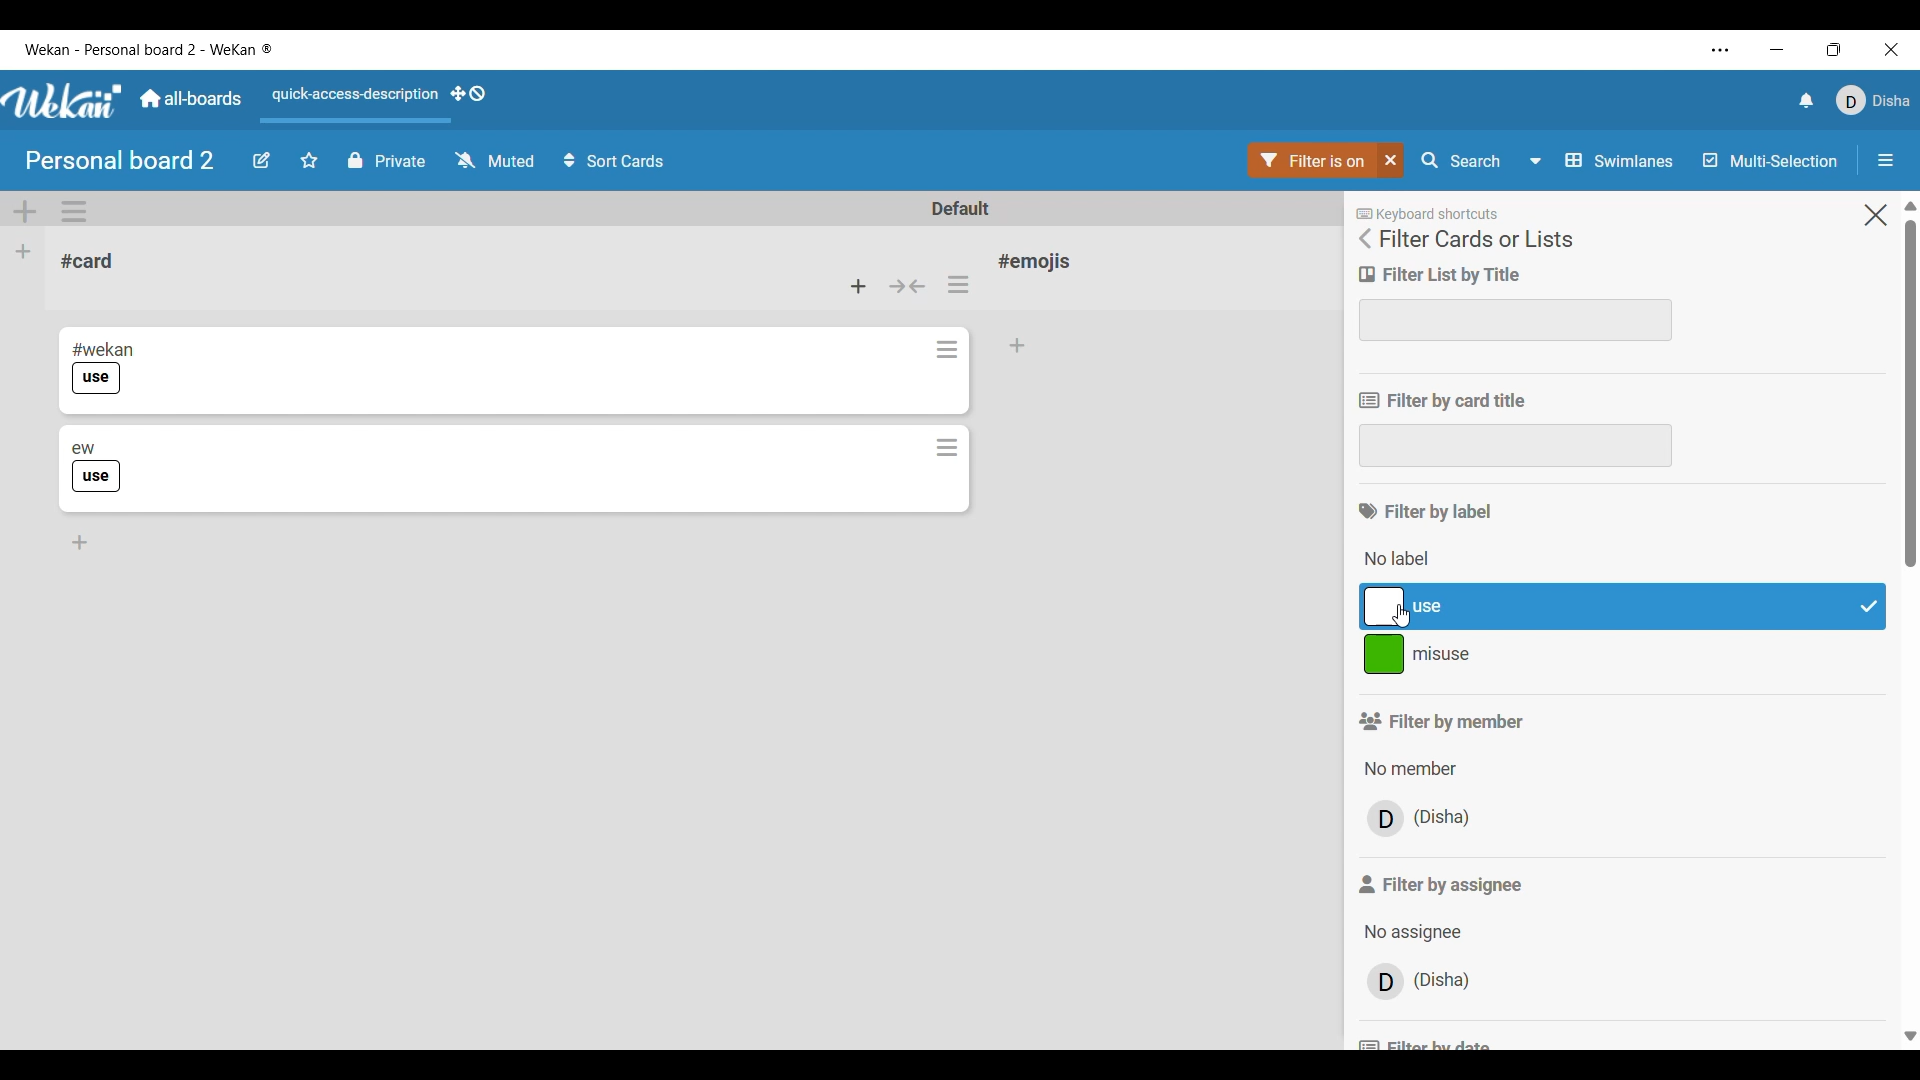  Describe the element at coordinates (1909, 623) in the screenshot. I see `Vertical slide bar` at that location.